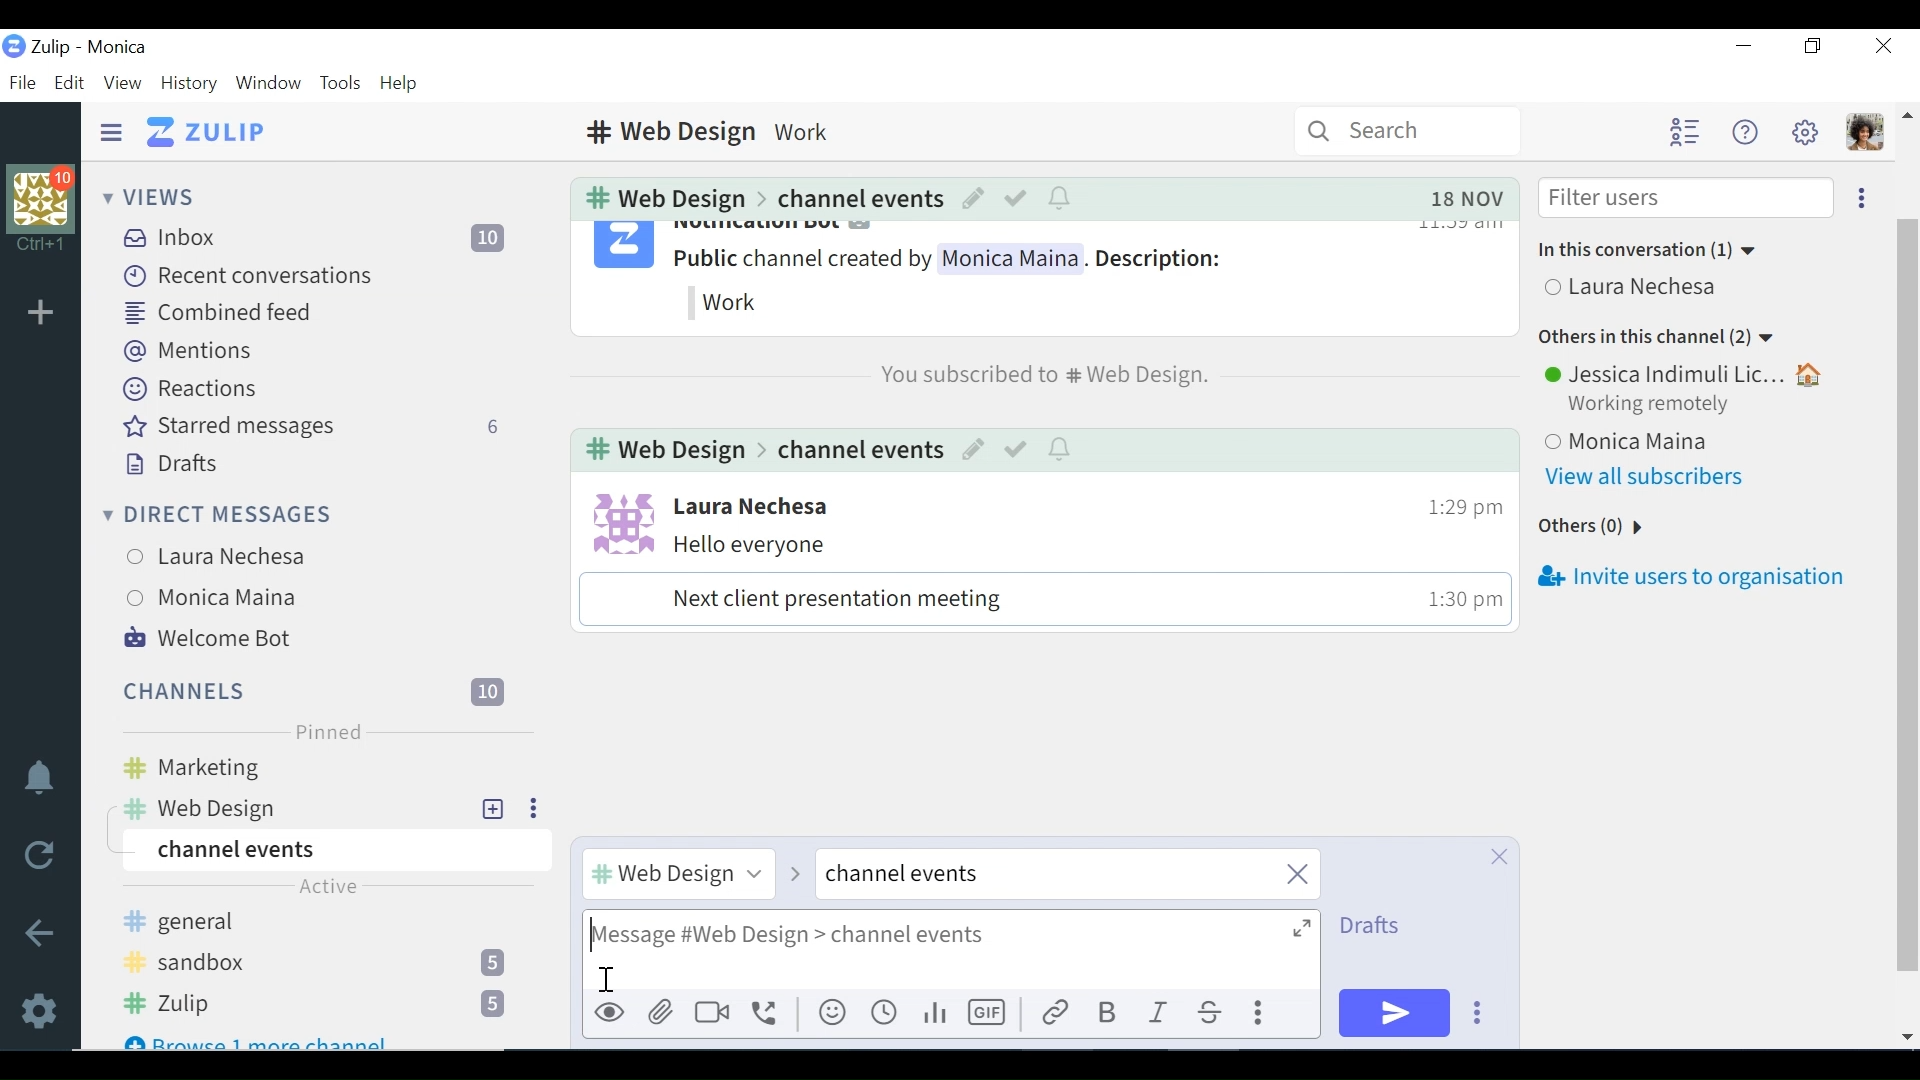 This screenshot has width=1920, height=1080. I want to click on Add voice call, so click(765, 1013).